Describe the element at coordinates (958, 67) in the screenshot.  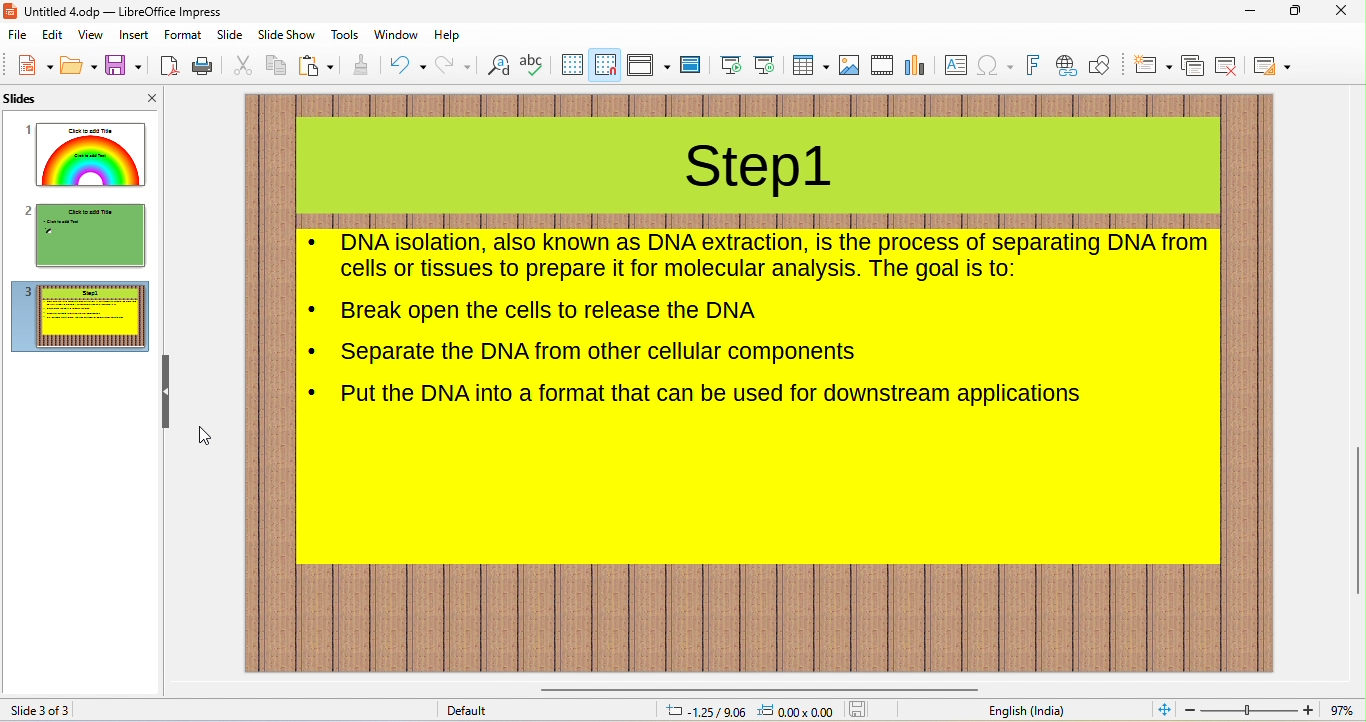
I see `textbox` at that location.